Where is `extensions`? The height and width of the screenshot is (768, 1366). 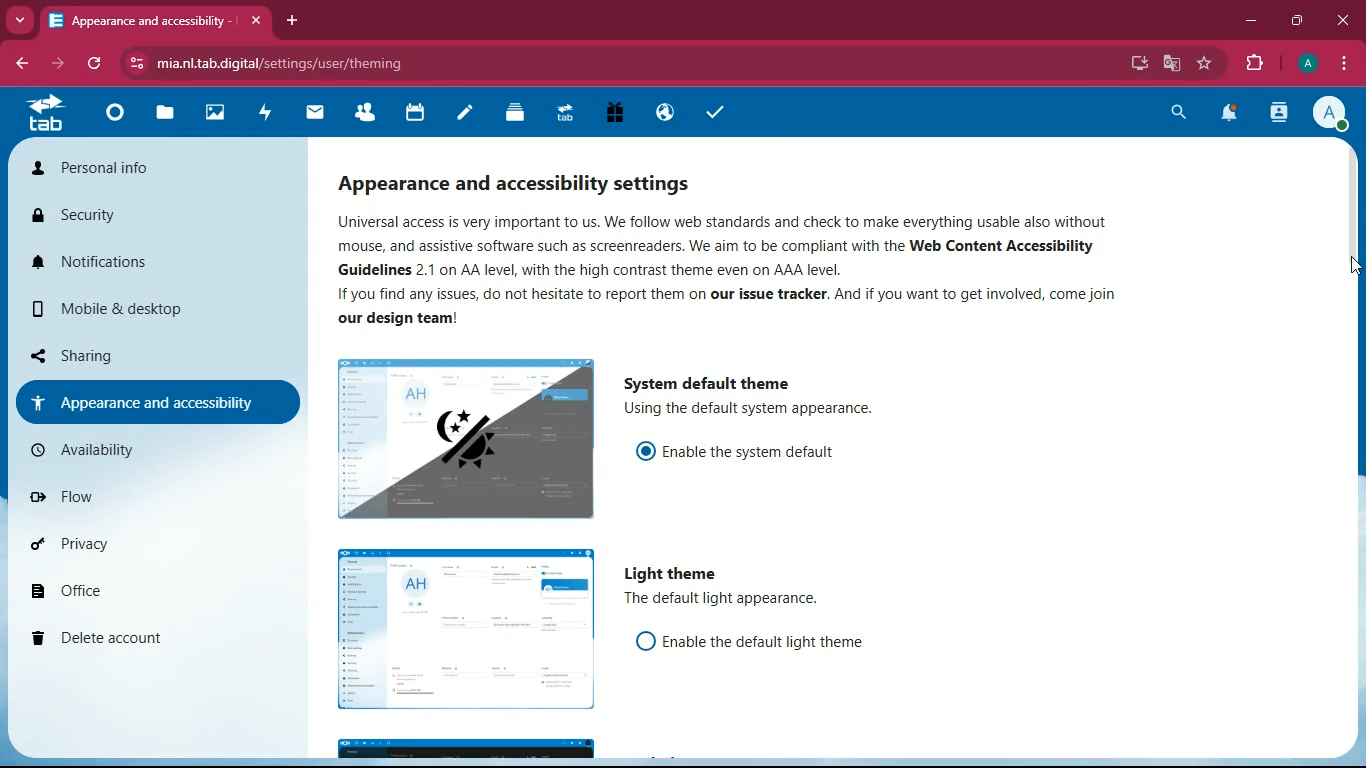 extensions is located at coordinates (1253, 64).